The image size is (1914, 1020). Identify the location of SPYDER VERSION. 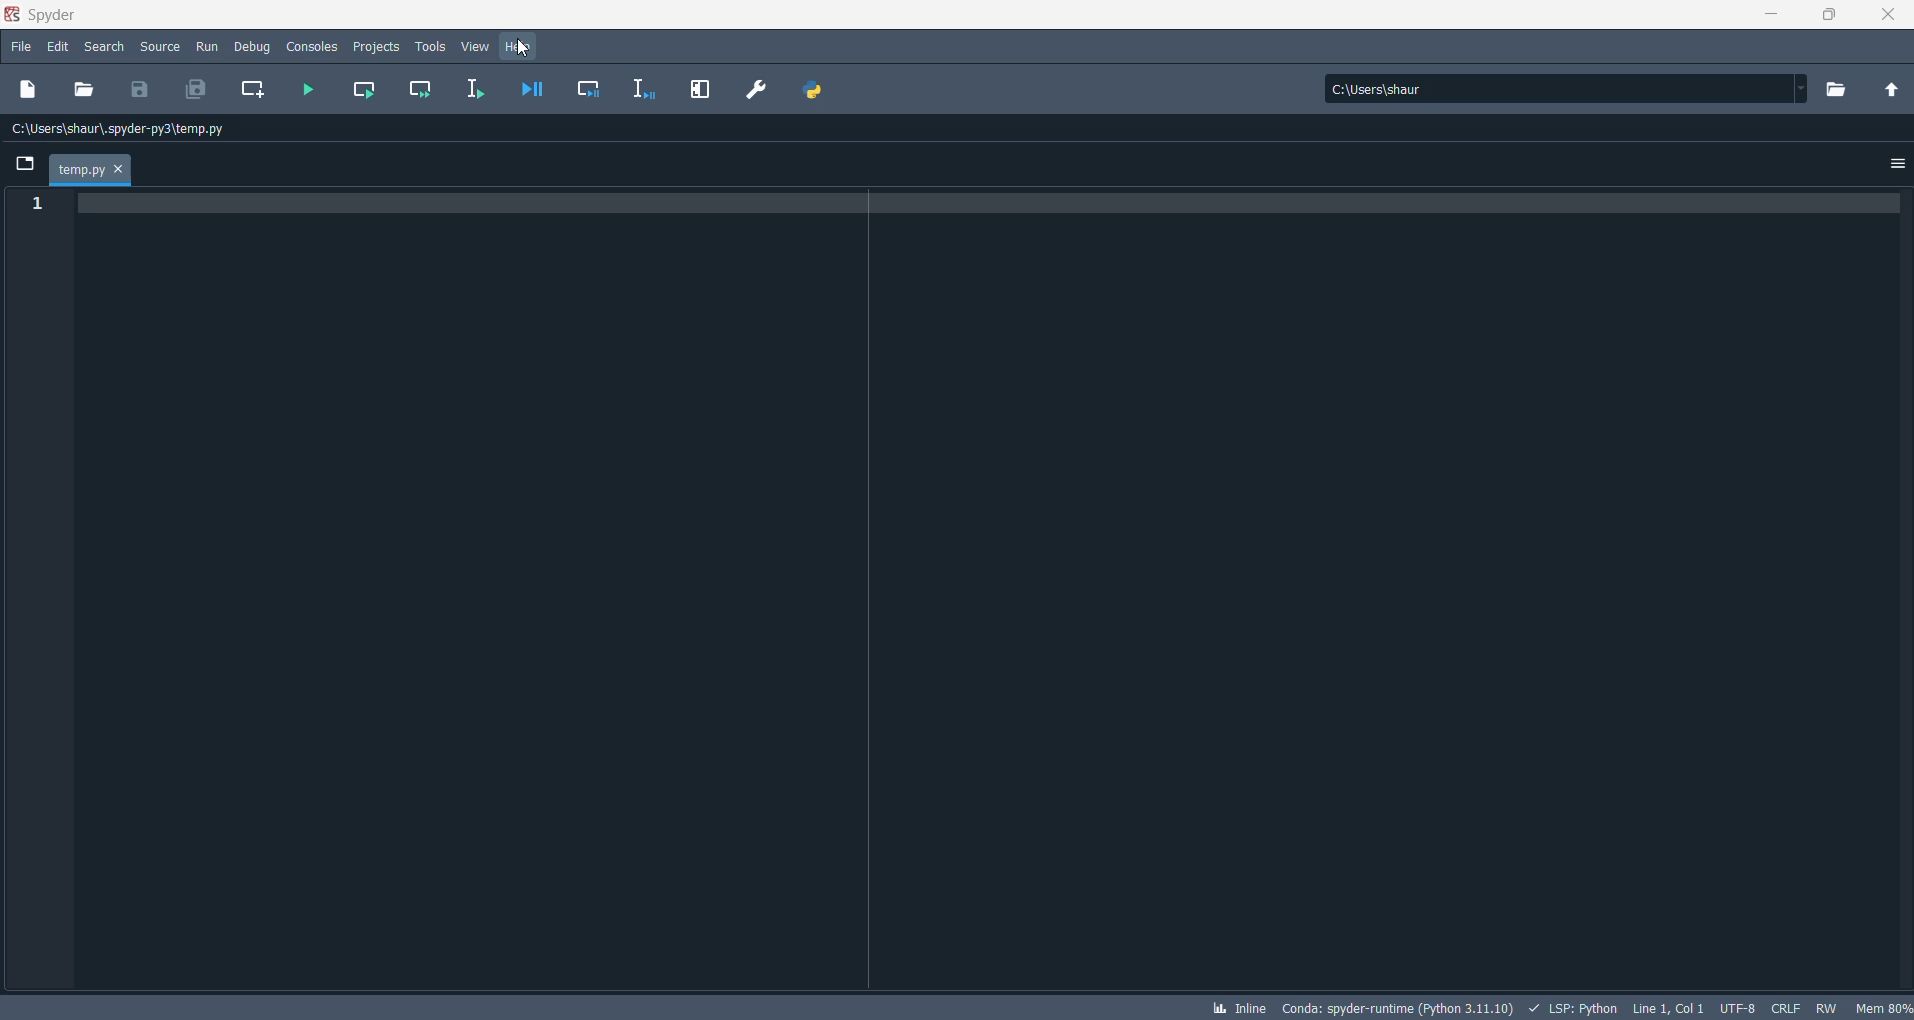
(1394, 1007).